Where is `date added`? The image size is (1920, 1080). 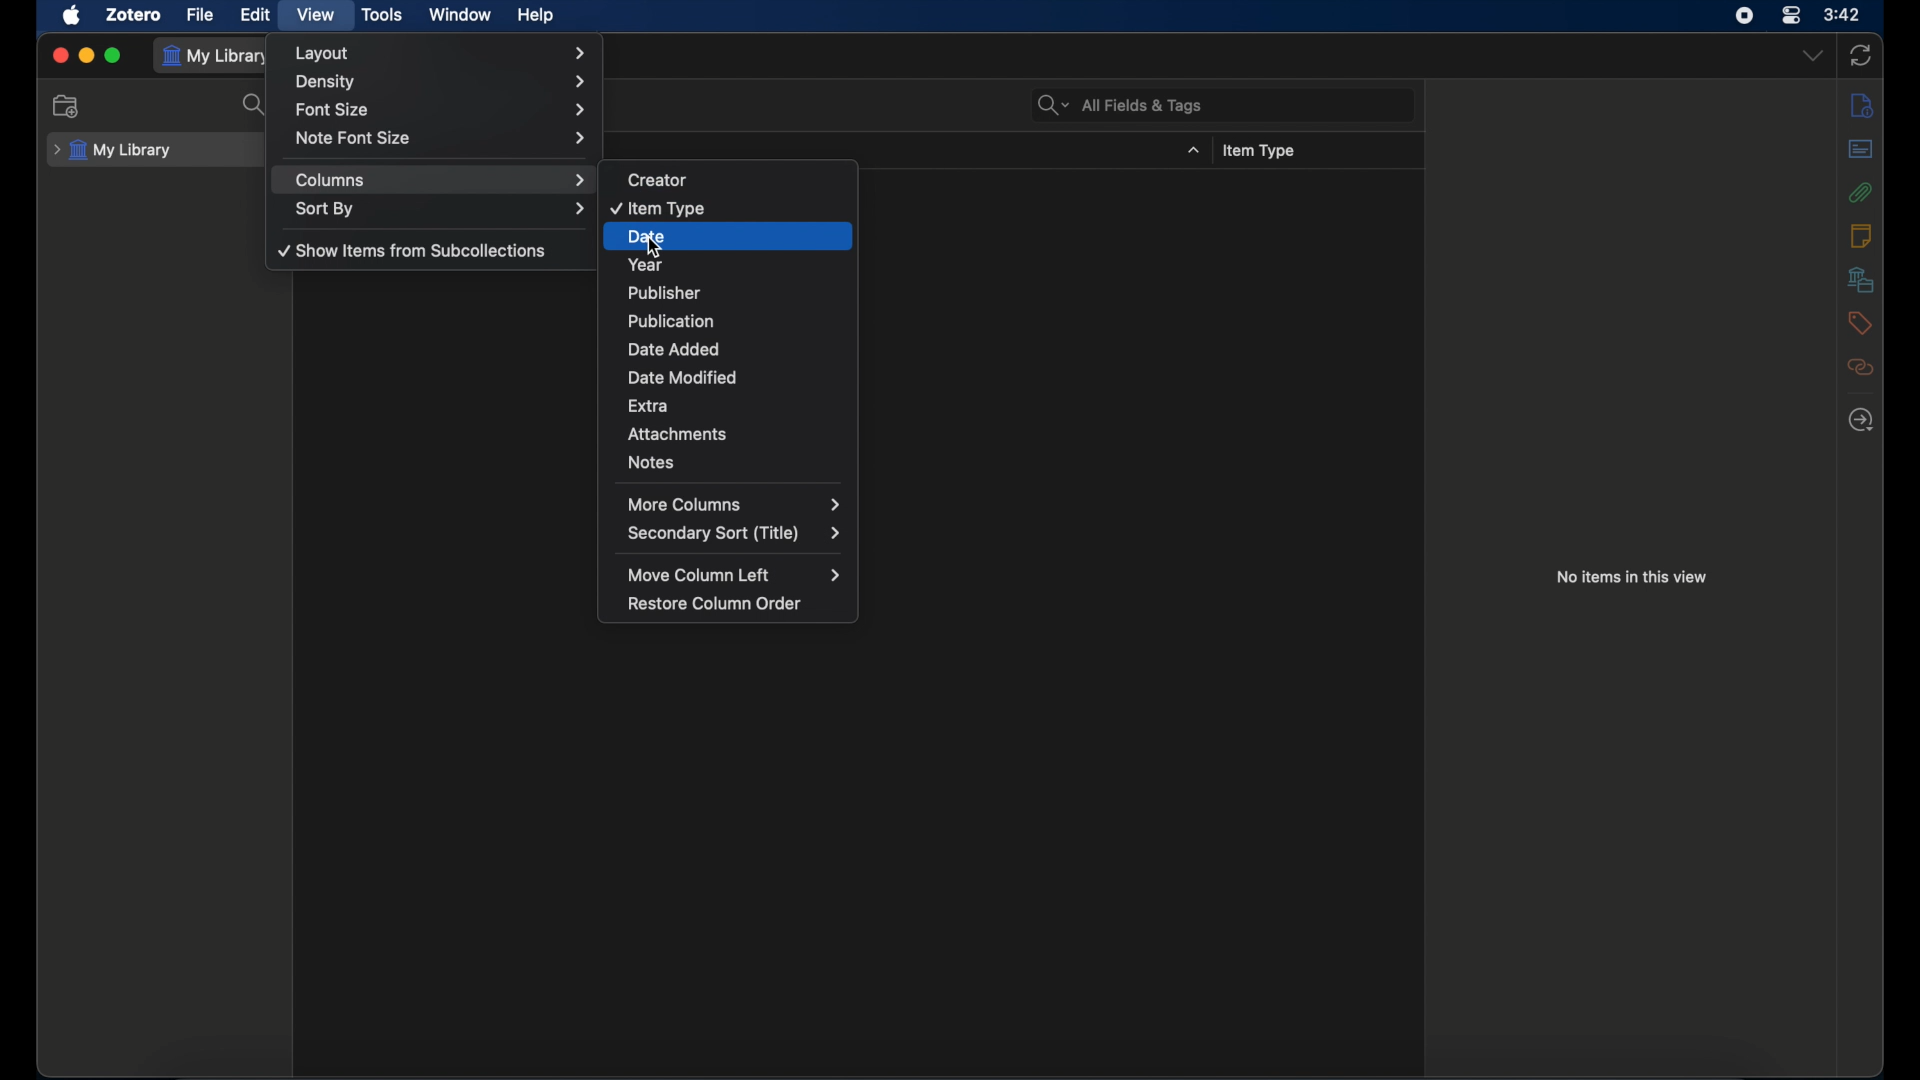 date added is located at coordinates (731, 350).